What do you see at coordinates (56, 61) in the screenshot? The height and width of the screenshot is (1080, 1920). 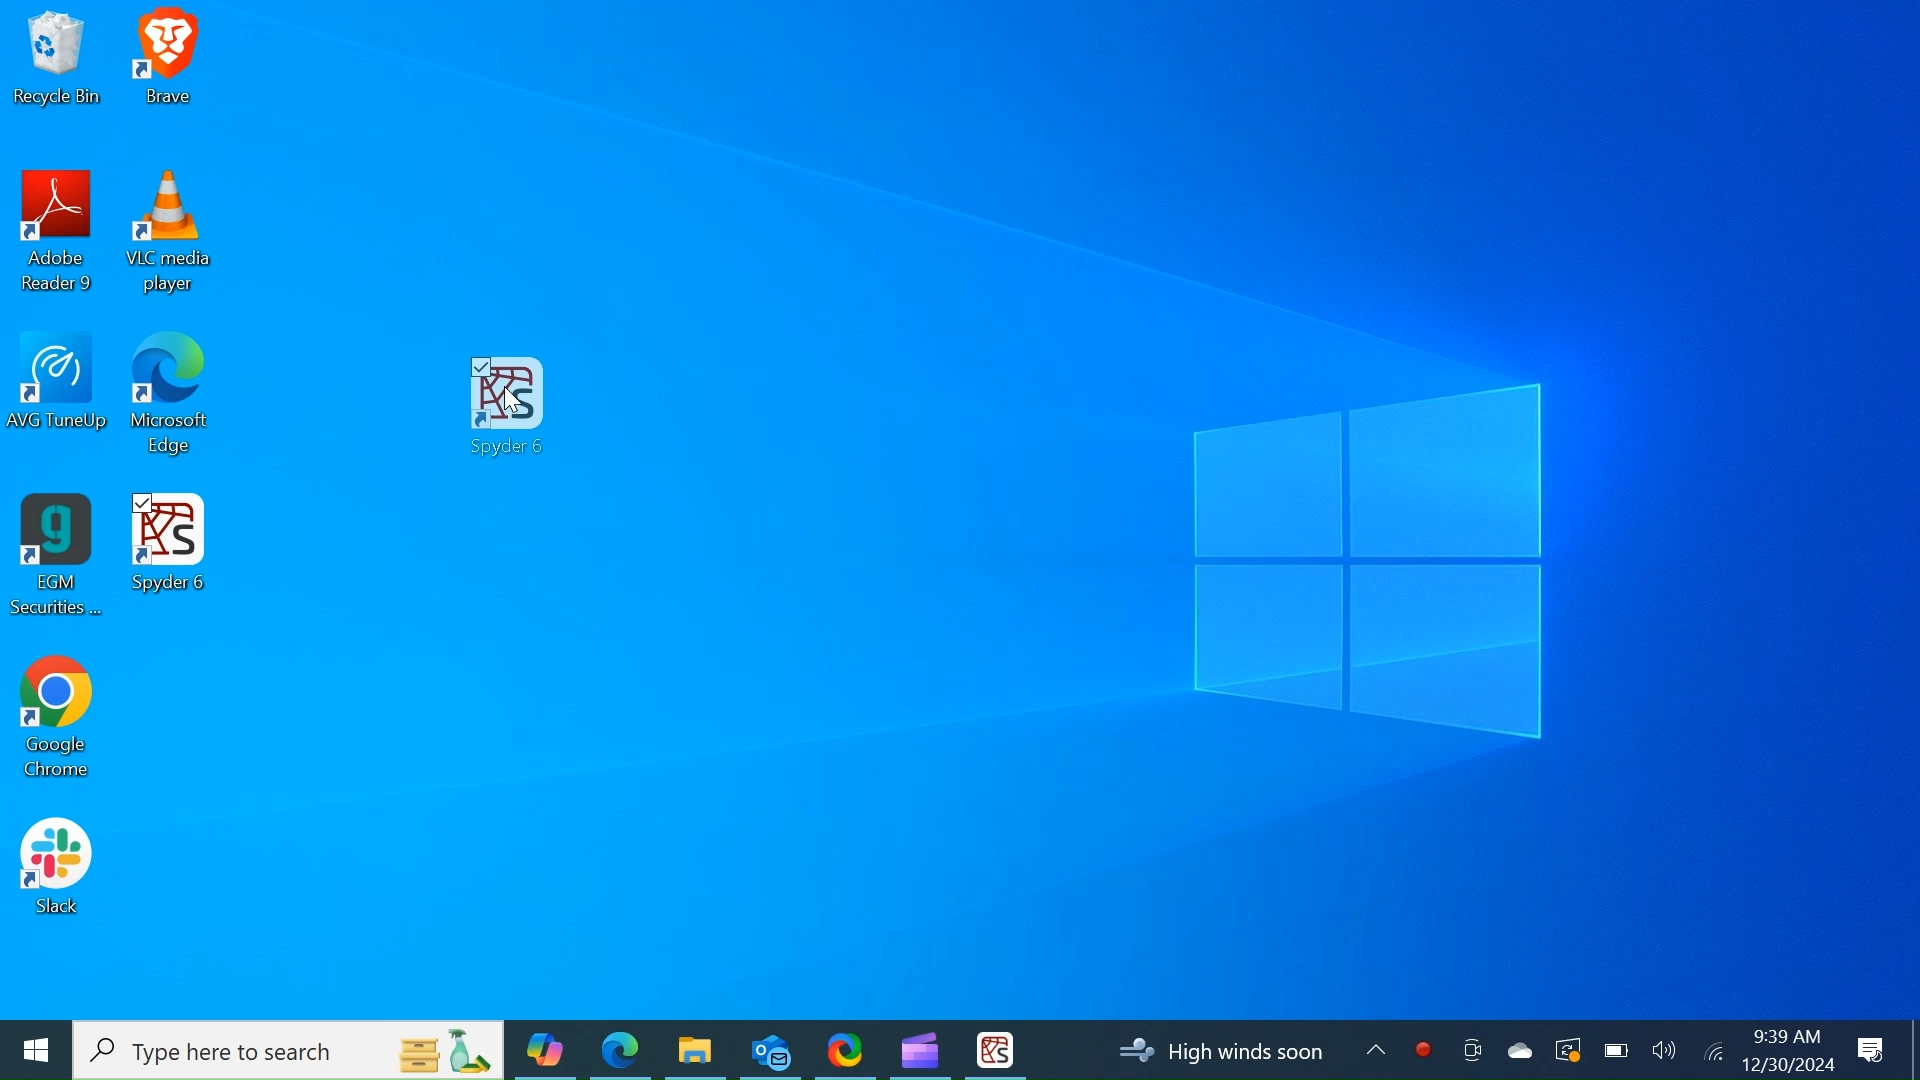 I see `Recycle bin Desktop Icon` at bounding box center [56, 61].